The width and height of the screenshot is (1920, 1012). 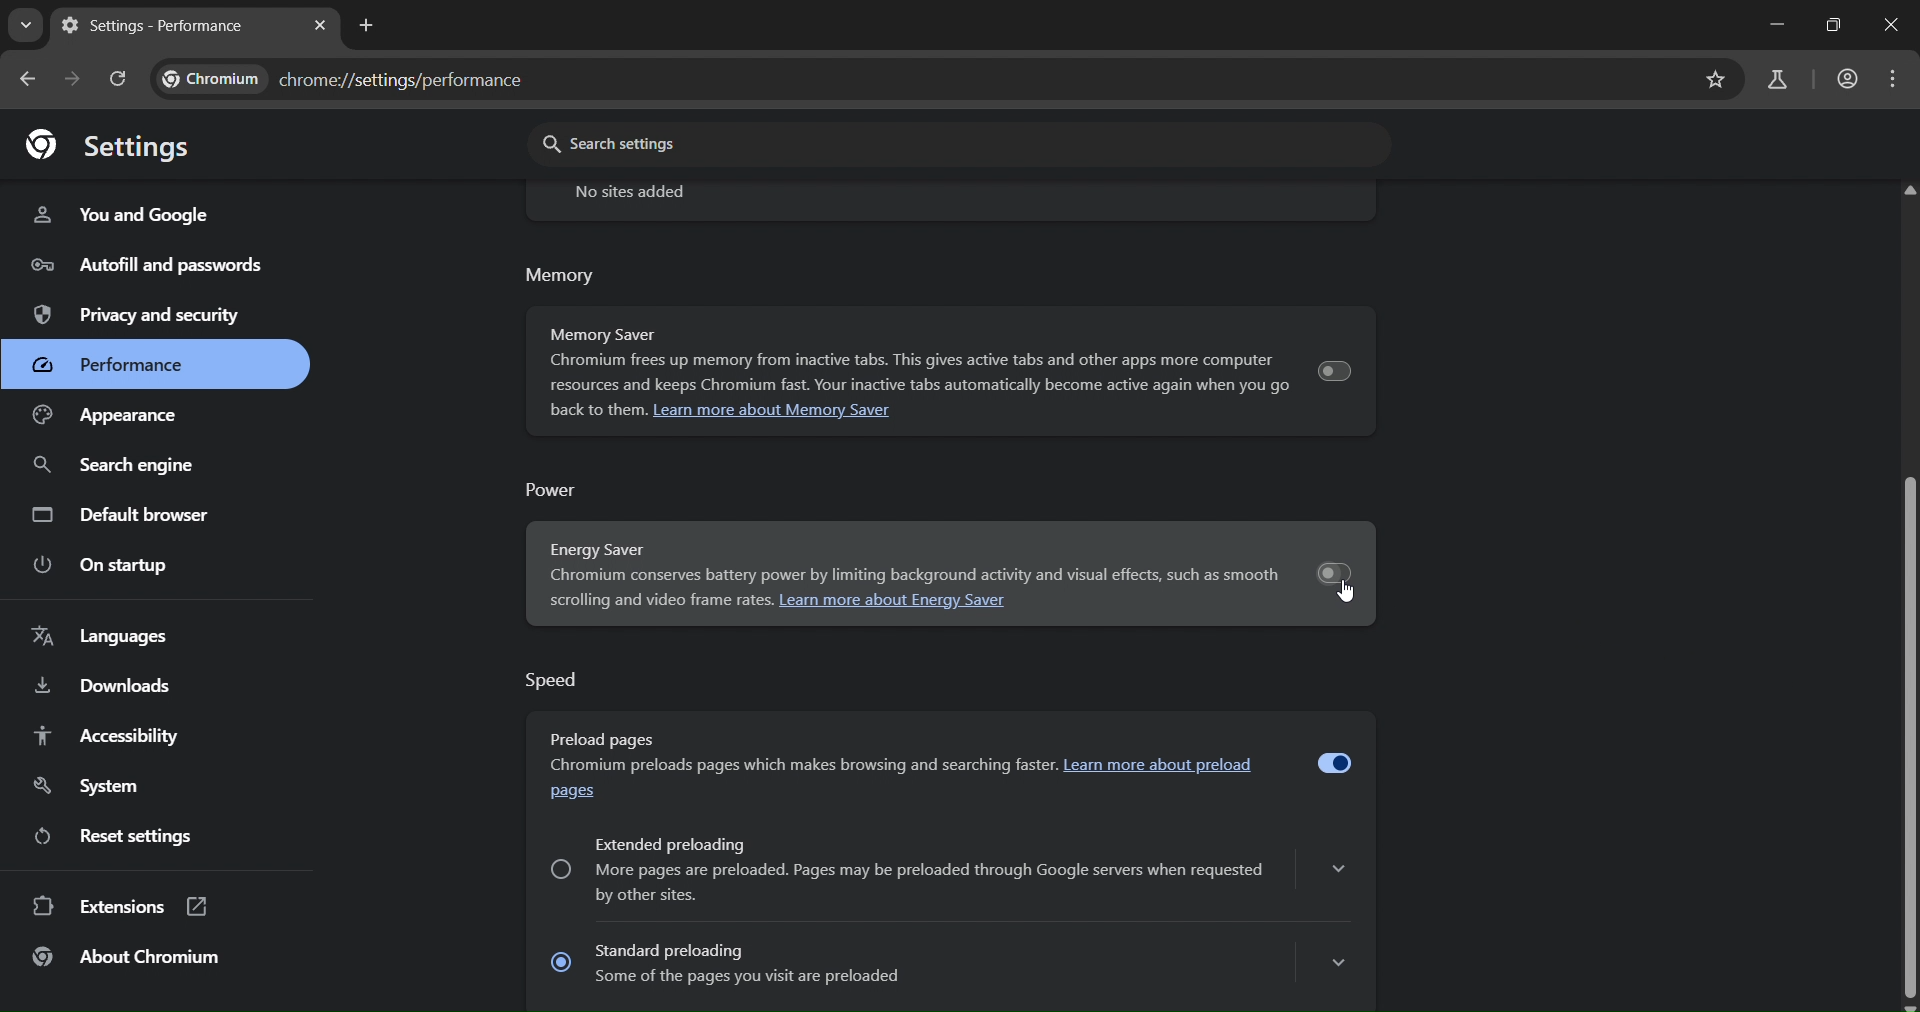 What do you see at coordinates (126, 462) in the screenshot?
I see `search engine` at bounding box center [126, 462].